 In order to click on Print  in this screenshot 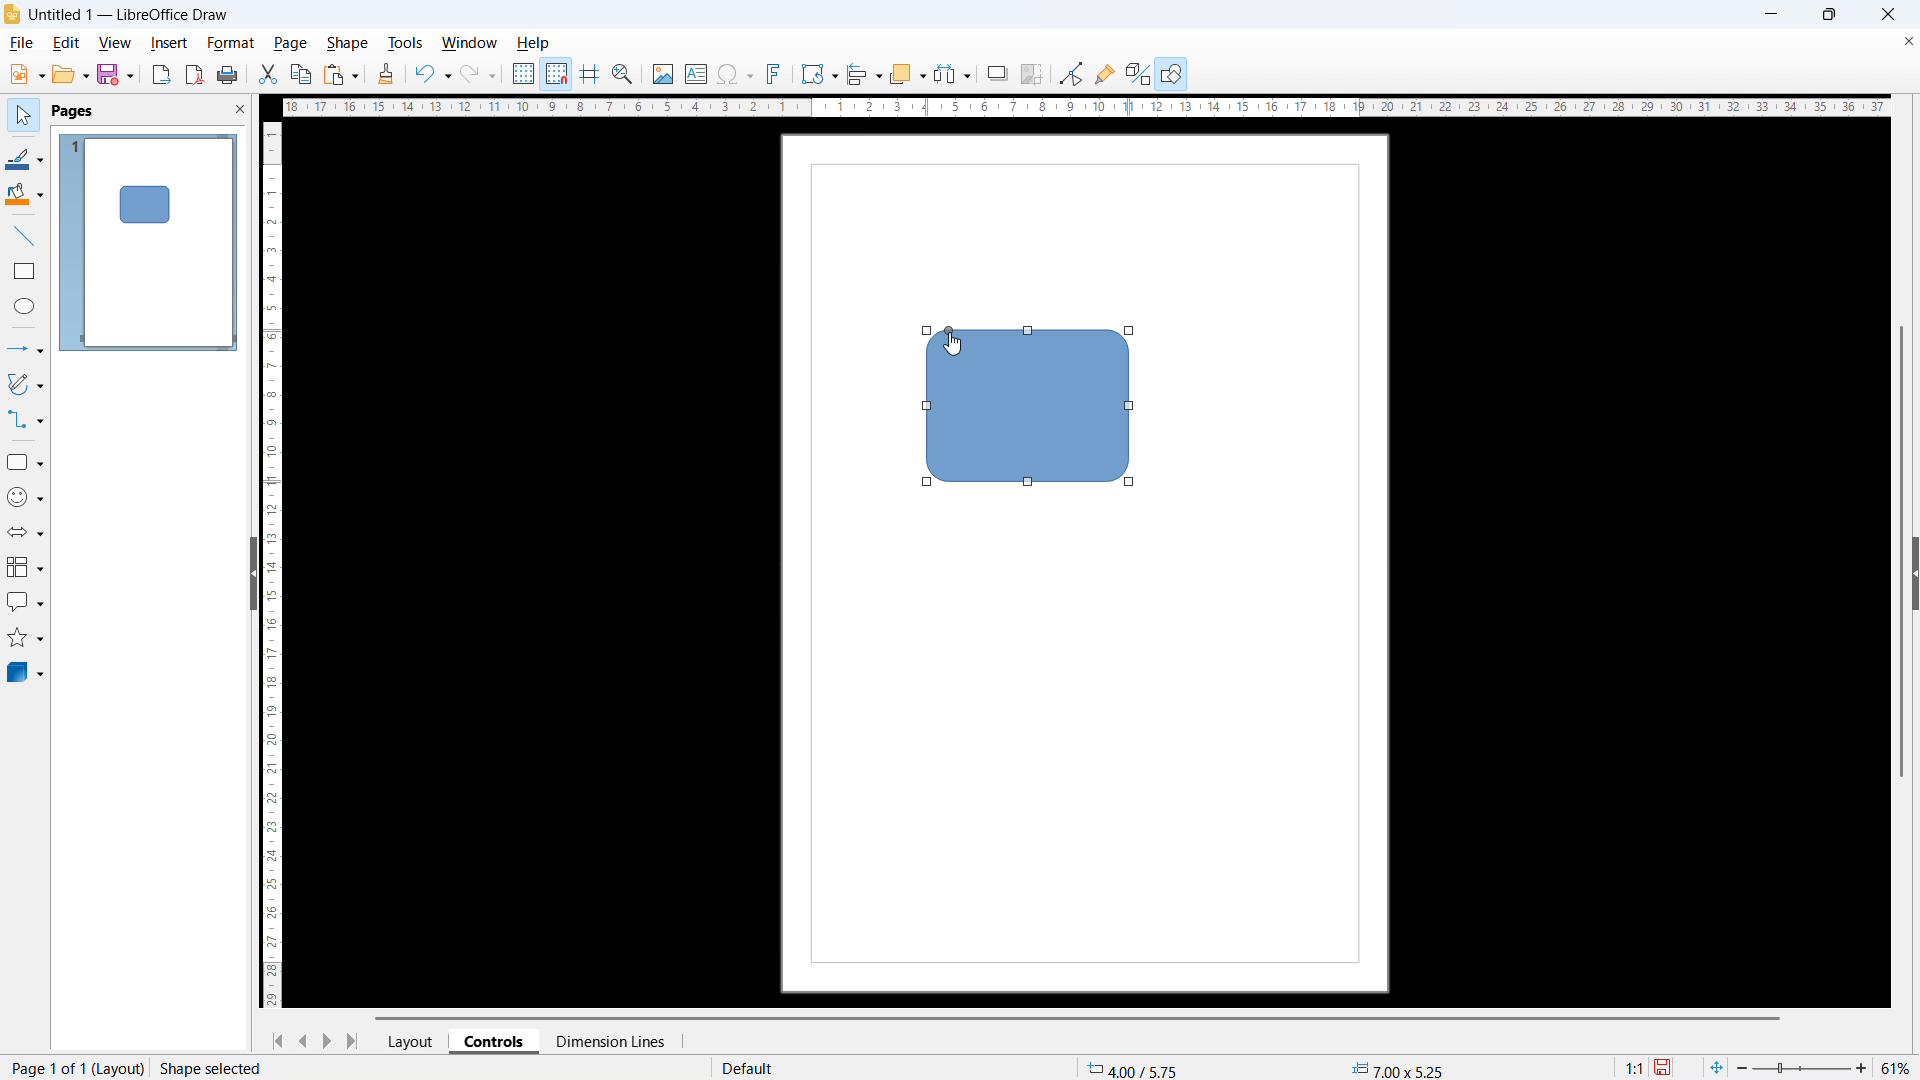, I will do `click(228, 75)`.